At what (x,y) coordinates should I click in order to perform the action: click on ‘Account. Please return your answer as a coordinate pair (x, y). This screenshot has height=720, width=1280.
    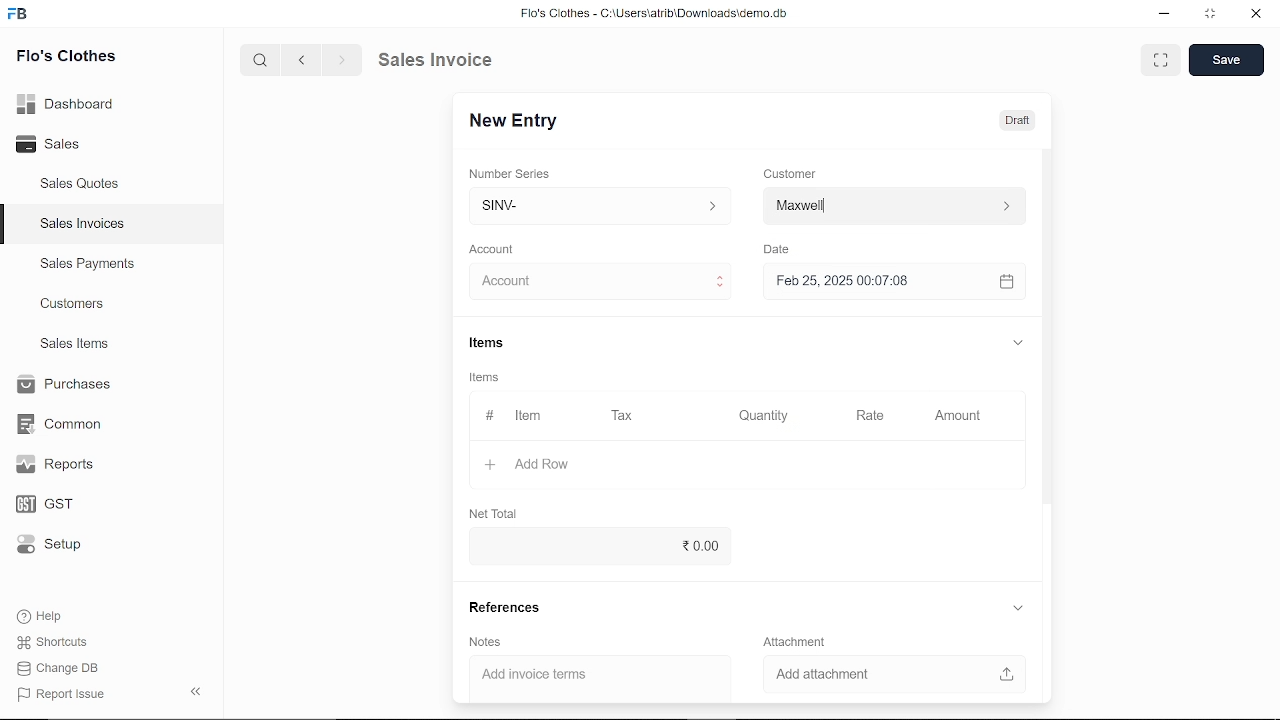
    Looking at the image, I should click on (491, 248).